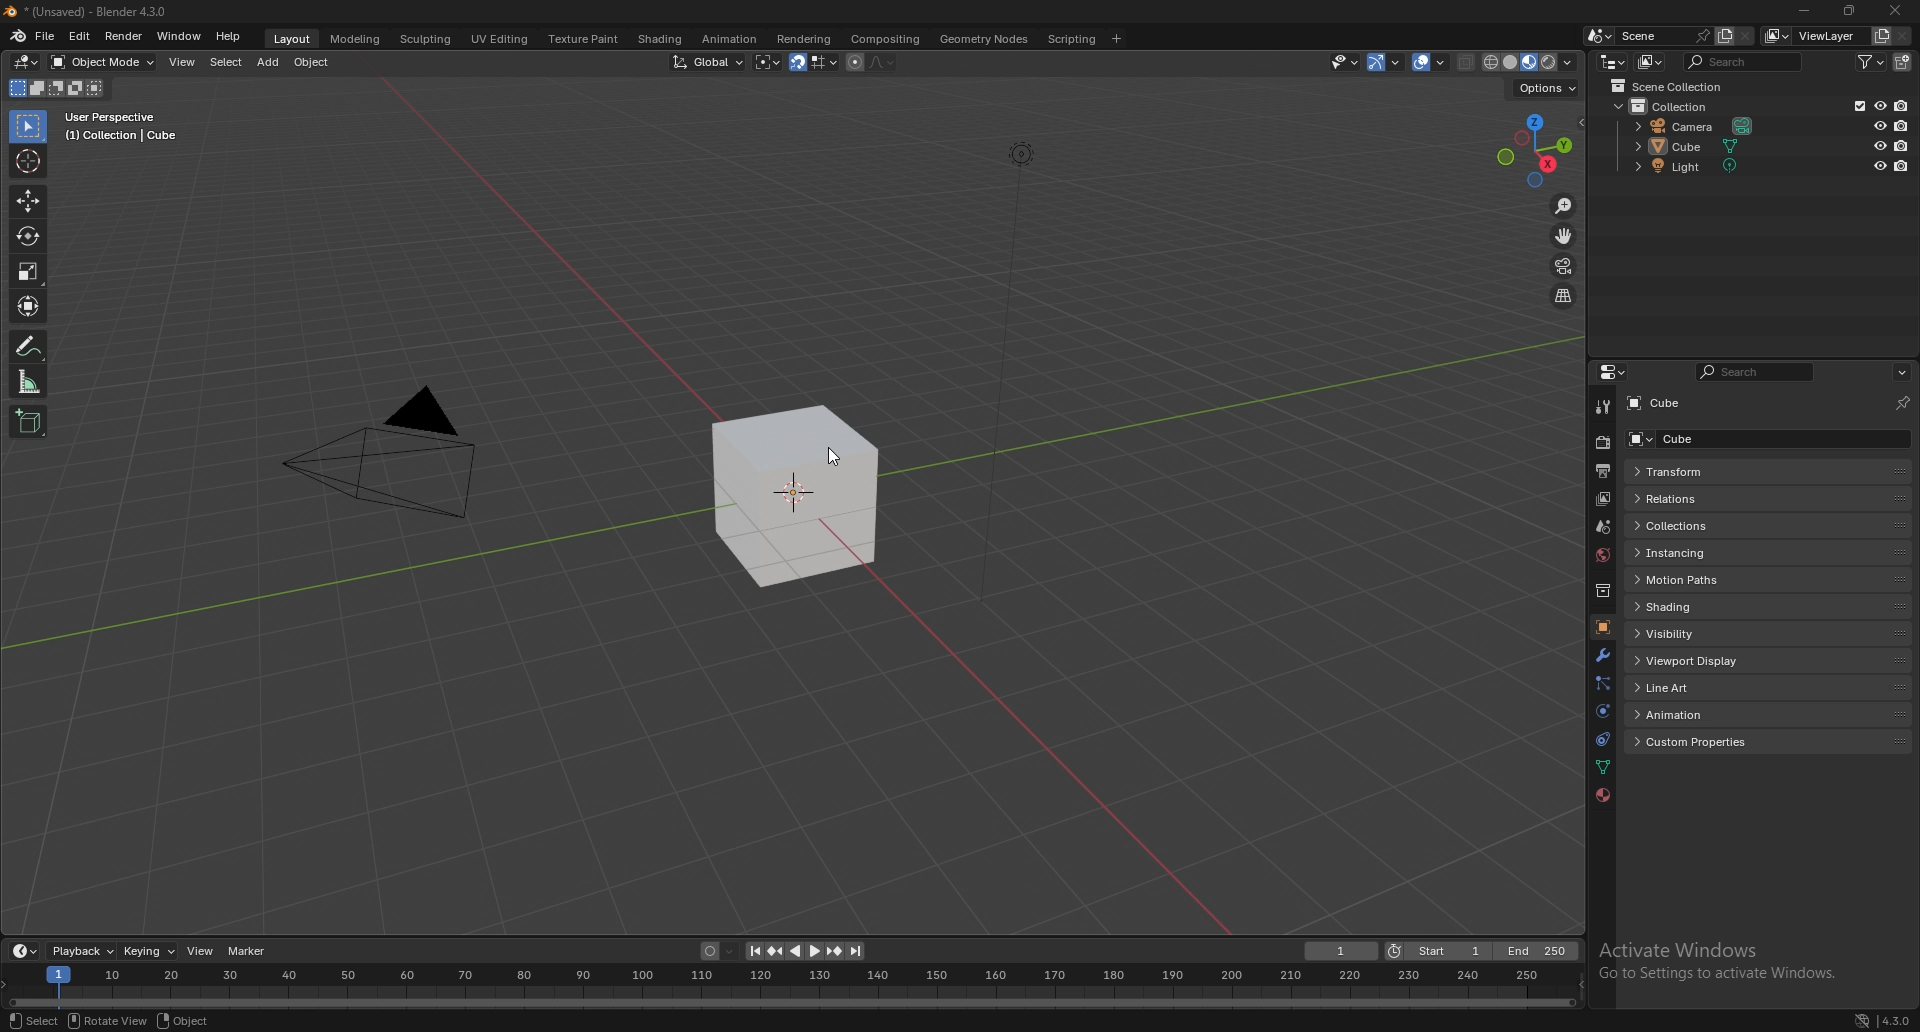  I want to click on particles, so click(1603, 683).